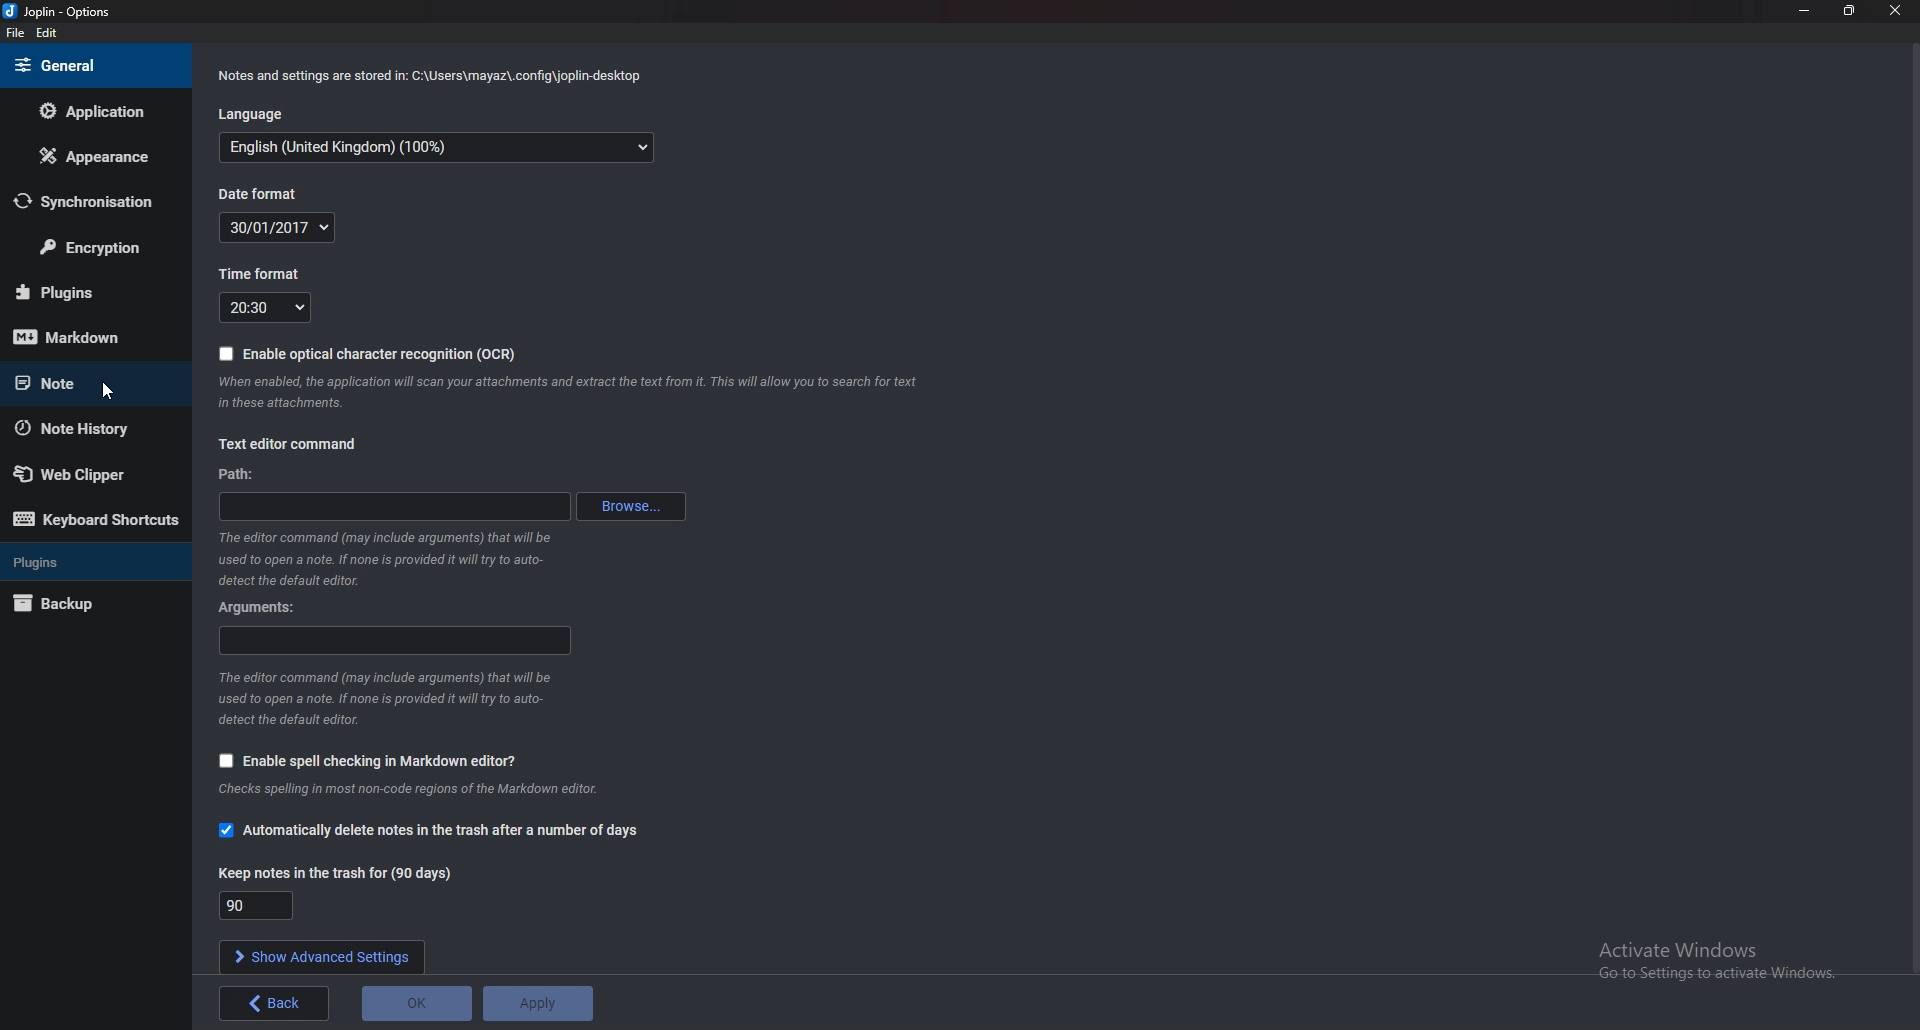 The image size is (1920, 1030). What do you see at coordinates (259, 905) in the screenshot?
I see `90` at bounding box center [259, 905].